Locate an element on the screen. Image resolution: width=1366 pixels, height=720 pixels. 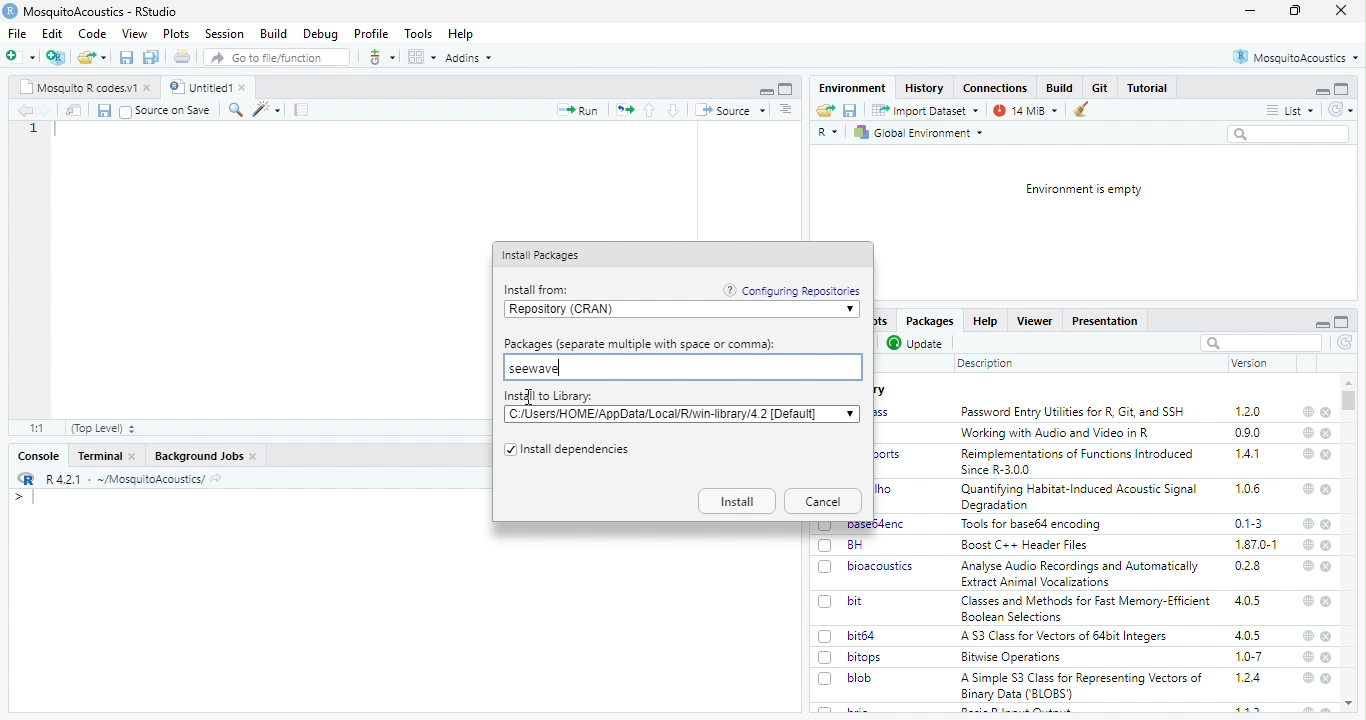
close is located at coordinates (1326, 434).